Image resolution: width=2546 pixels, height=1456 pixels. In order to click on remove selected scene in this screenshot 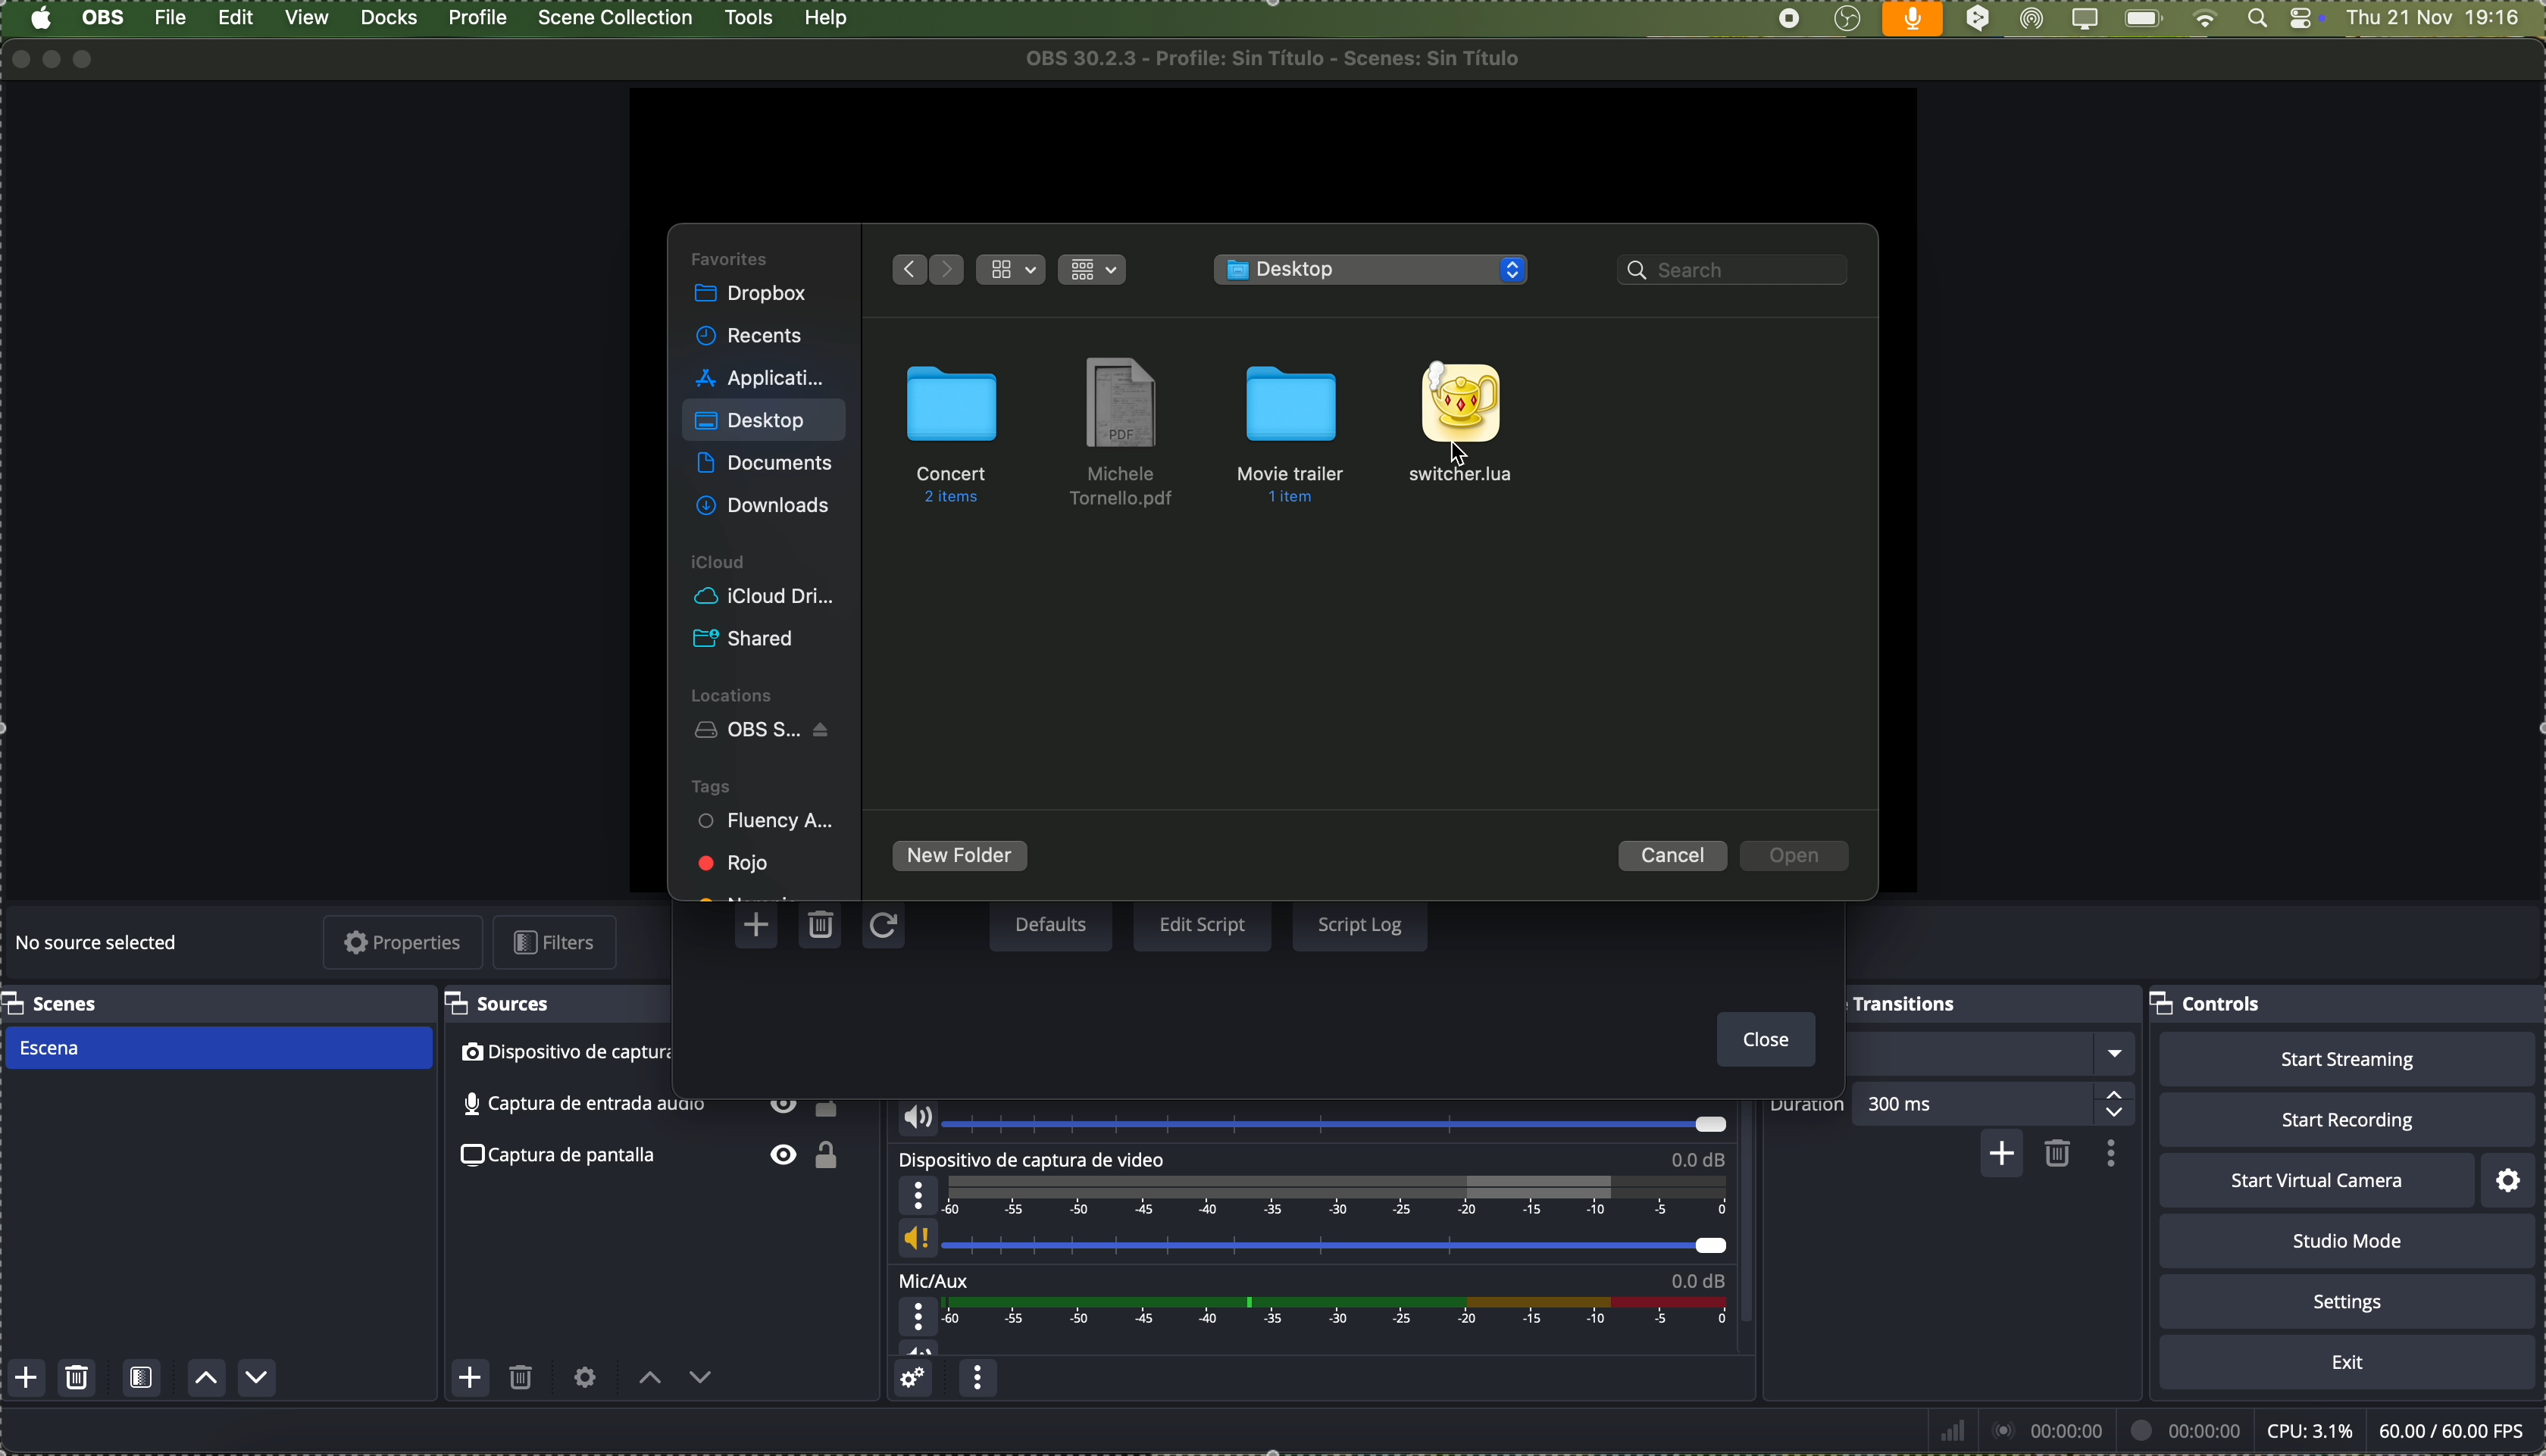, I will do `click(79, 1379)`.